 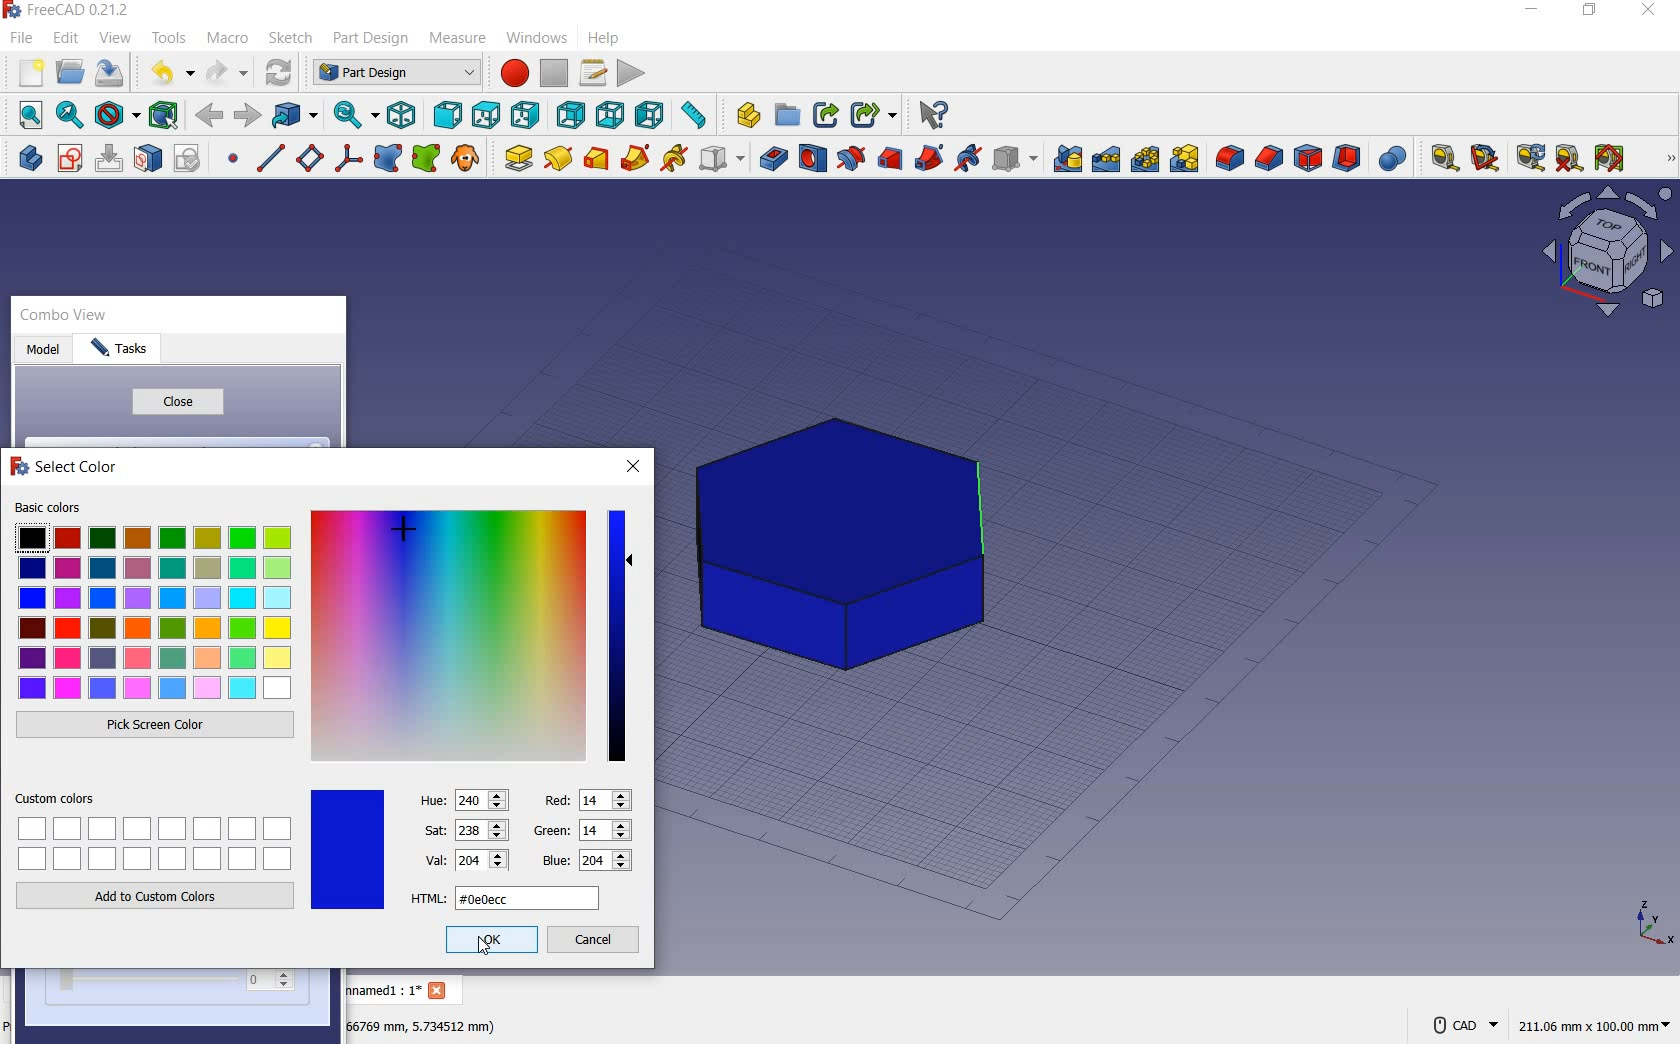 I want to click on tools, so click(x=171, y=40).